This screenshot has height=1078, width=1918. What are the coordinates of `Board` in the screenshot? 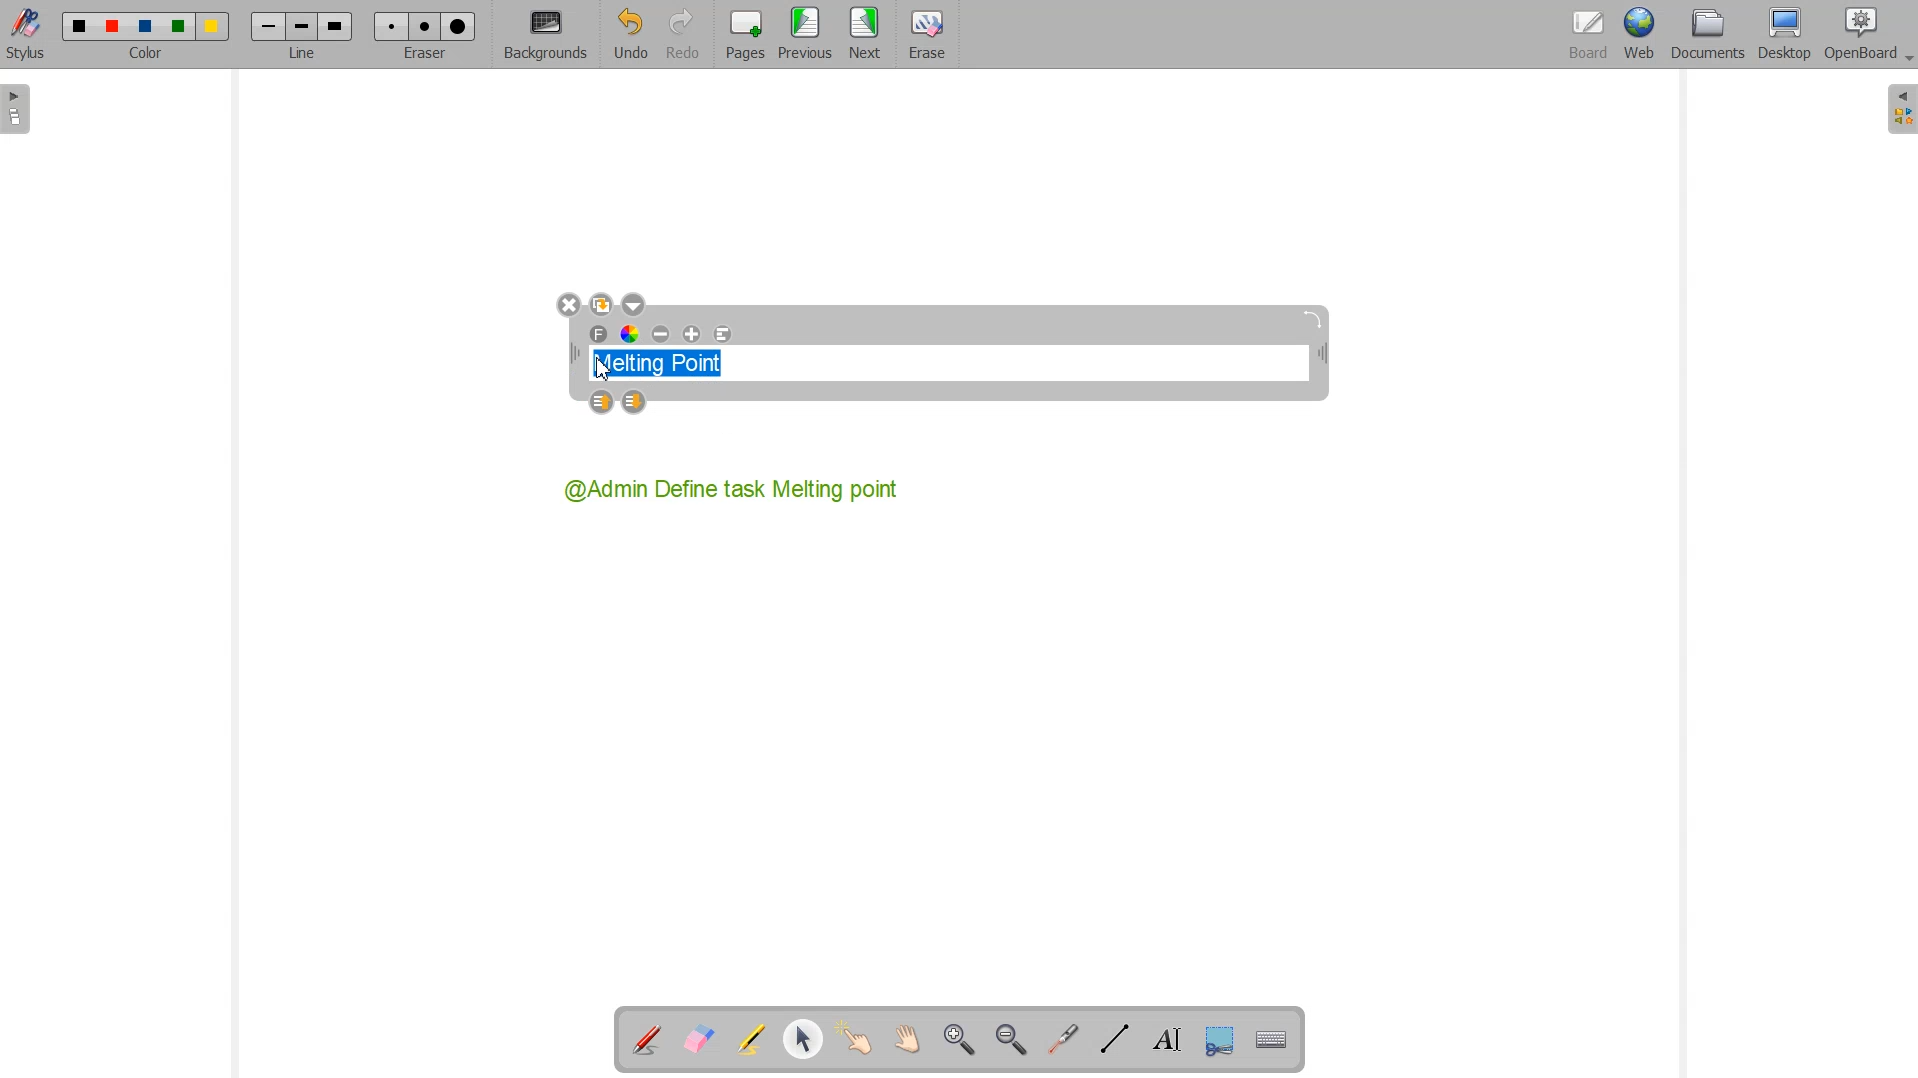 It's located at (1585, 36).